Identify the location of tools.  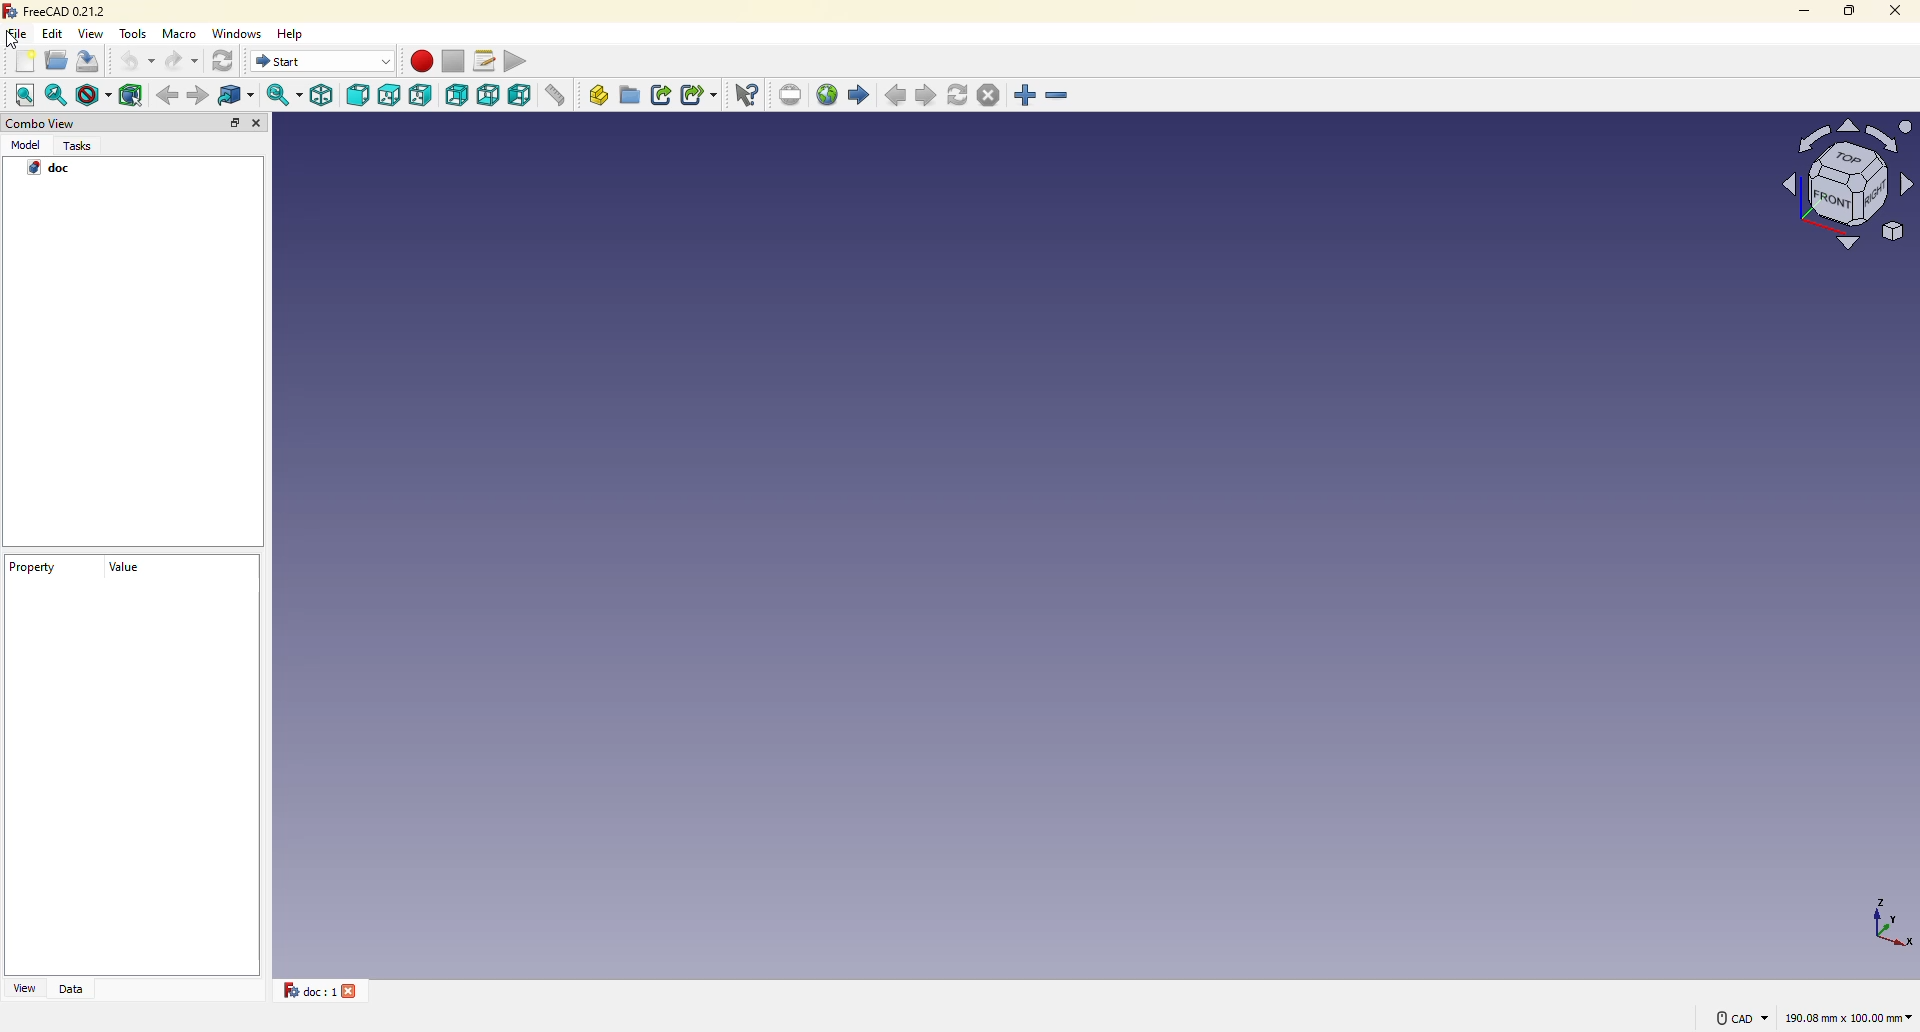
(135, 34).